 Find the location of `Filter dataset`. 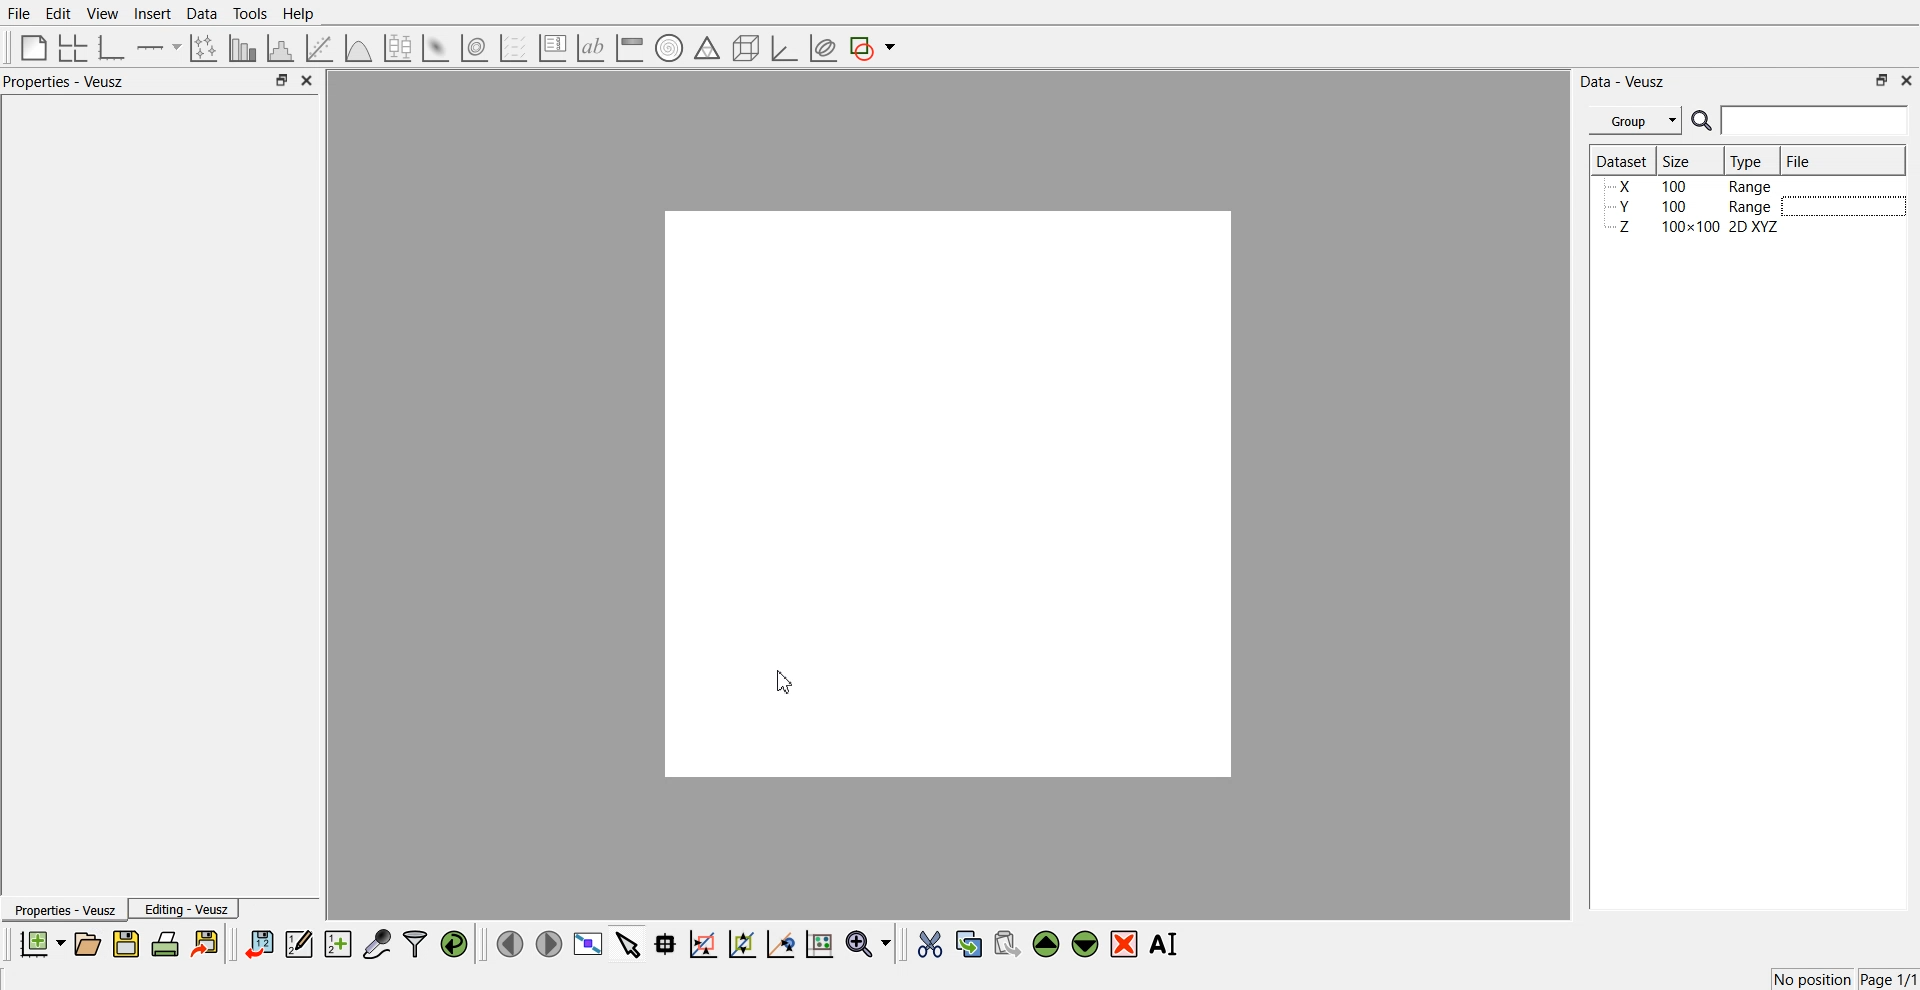

Filter dataset is located at coordinates (415, 943).